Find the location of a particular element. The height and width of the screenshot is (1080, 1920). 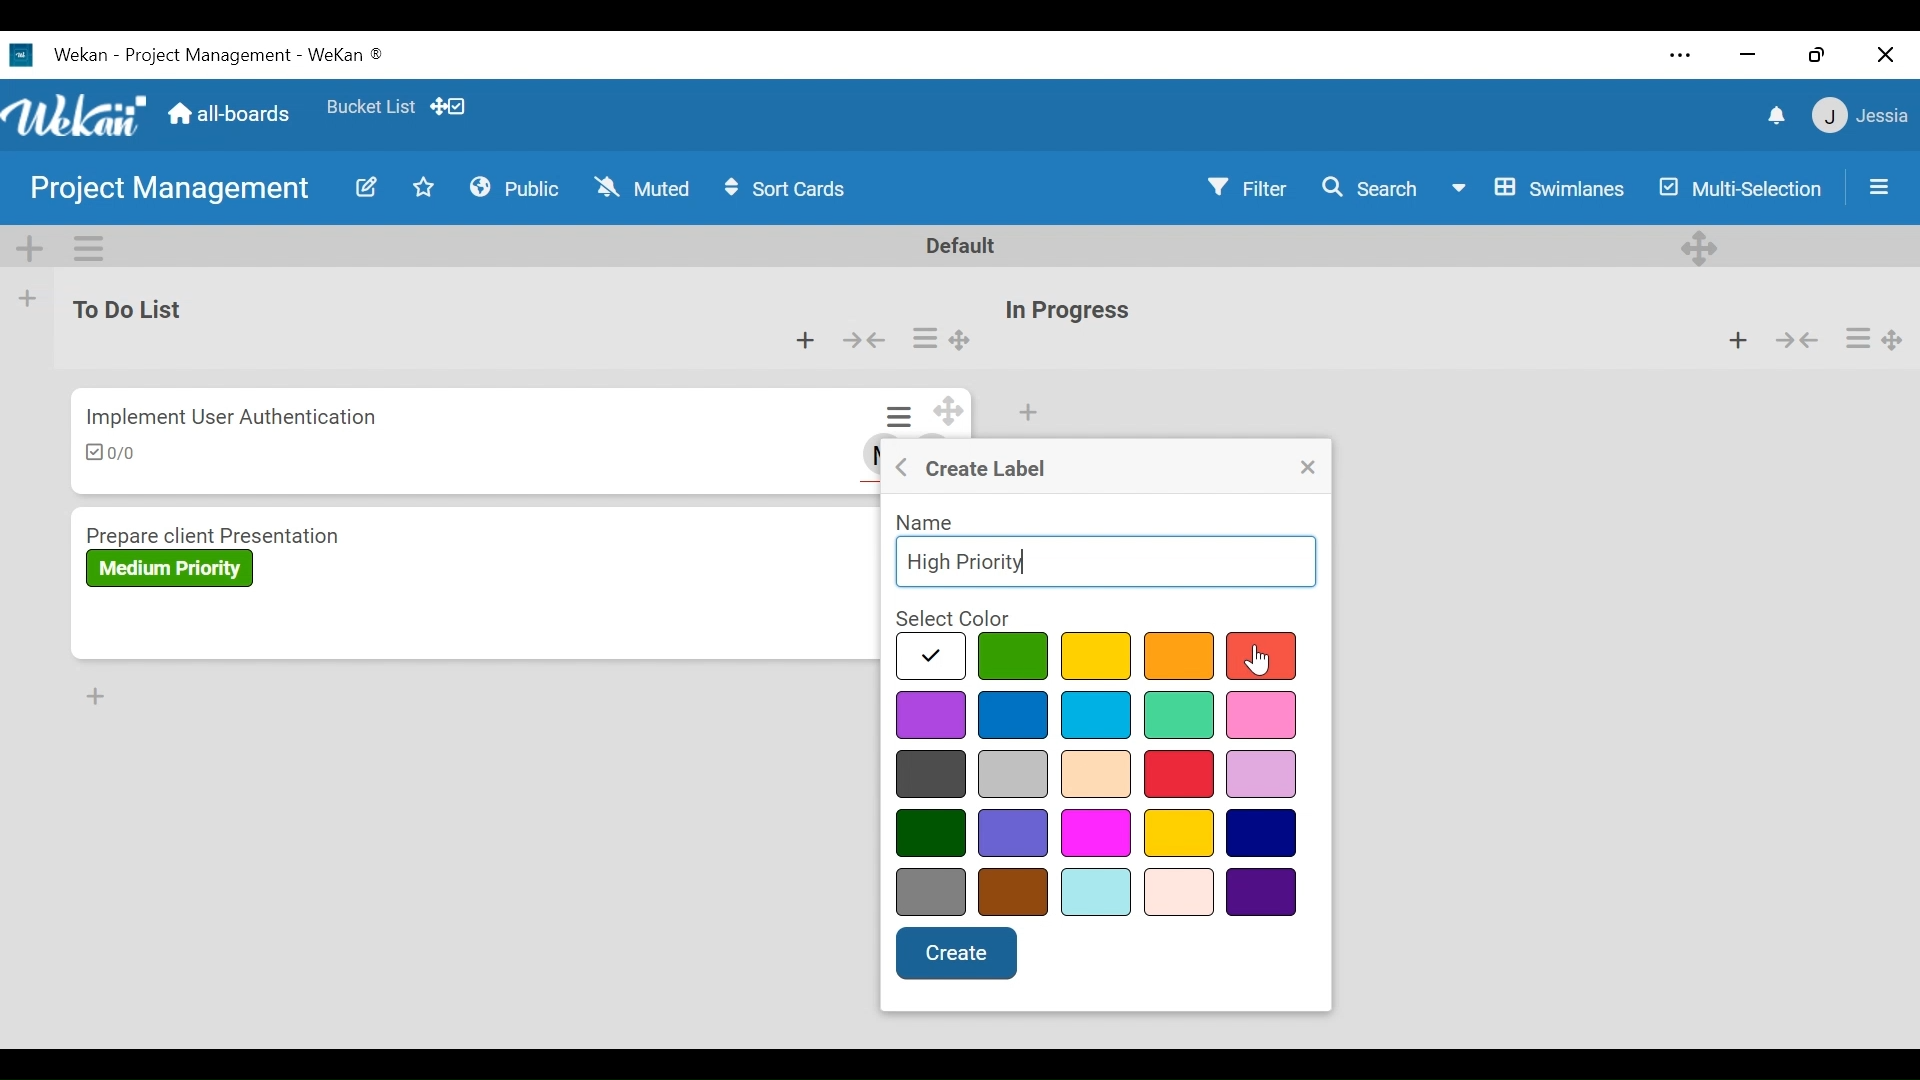

restore is located at coordinates (1817, 54).